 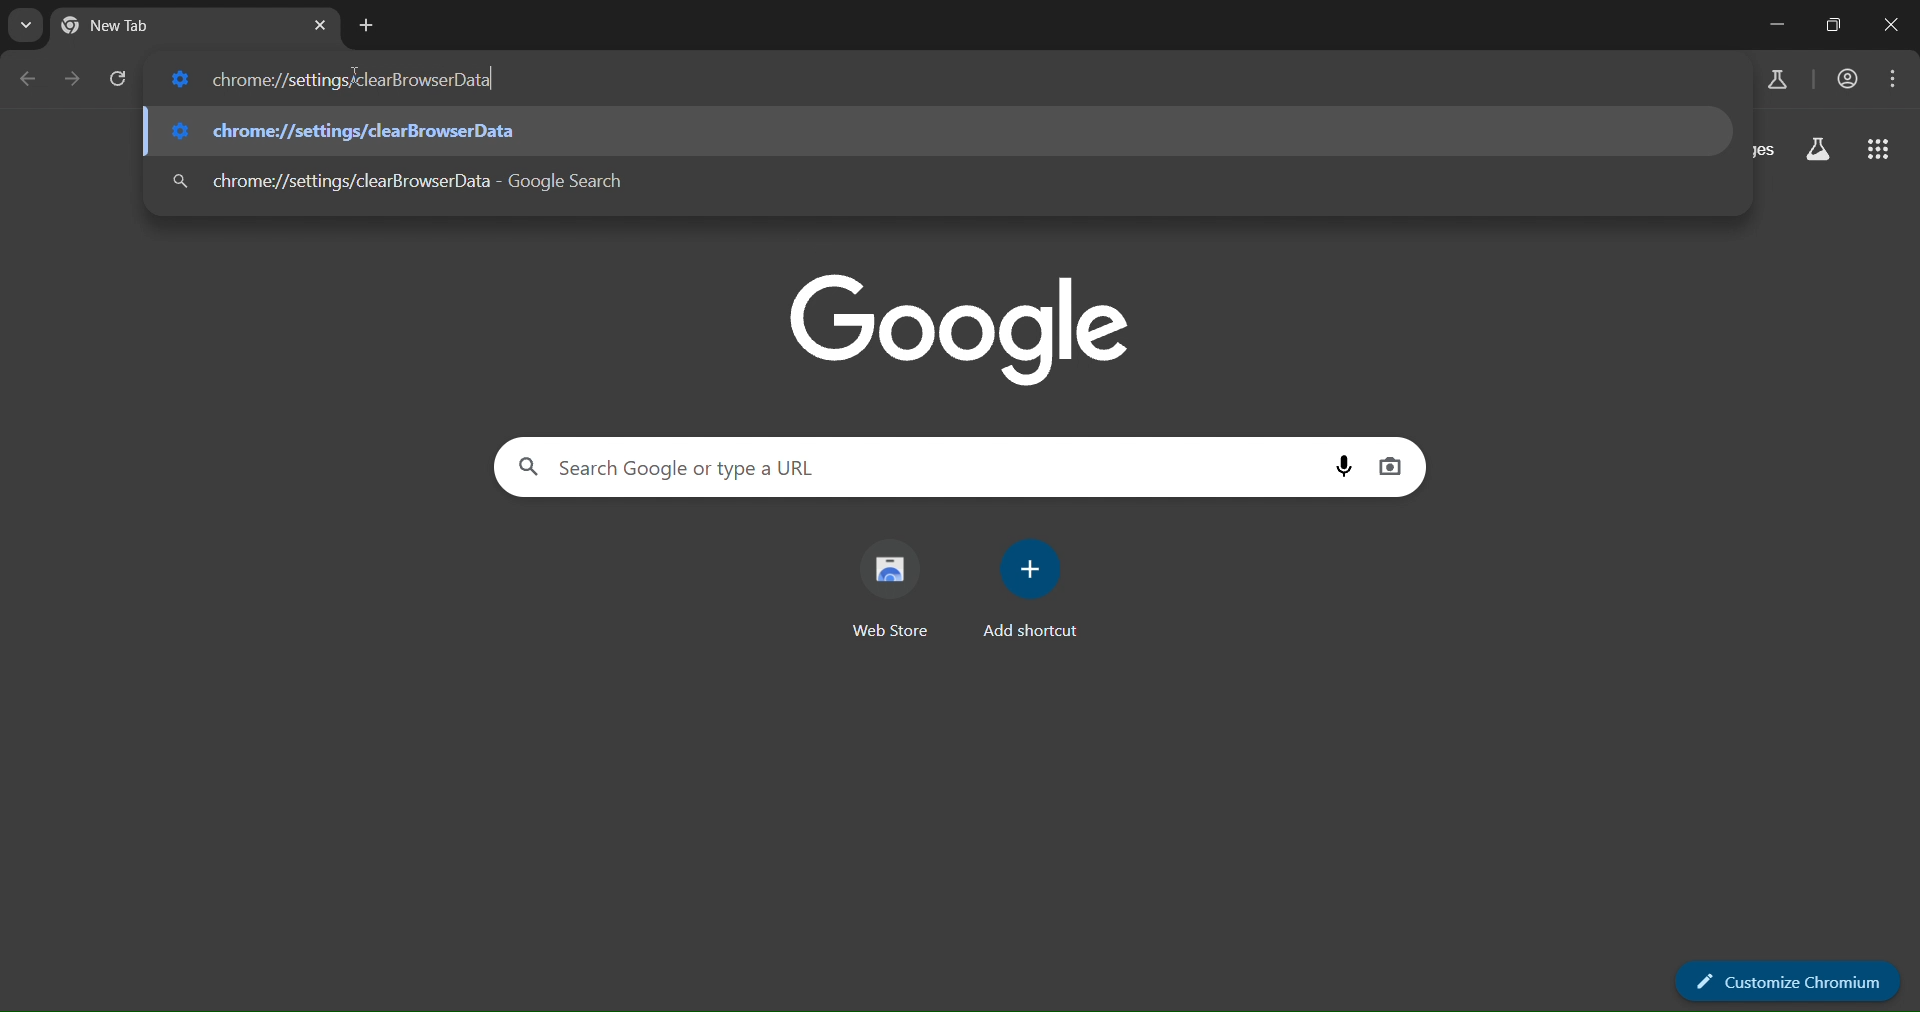 I want to click on add shortcut, so click(x=1031, y=591).